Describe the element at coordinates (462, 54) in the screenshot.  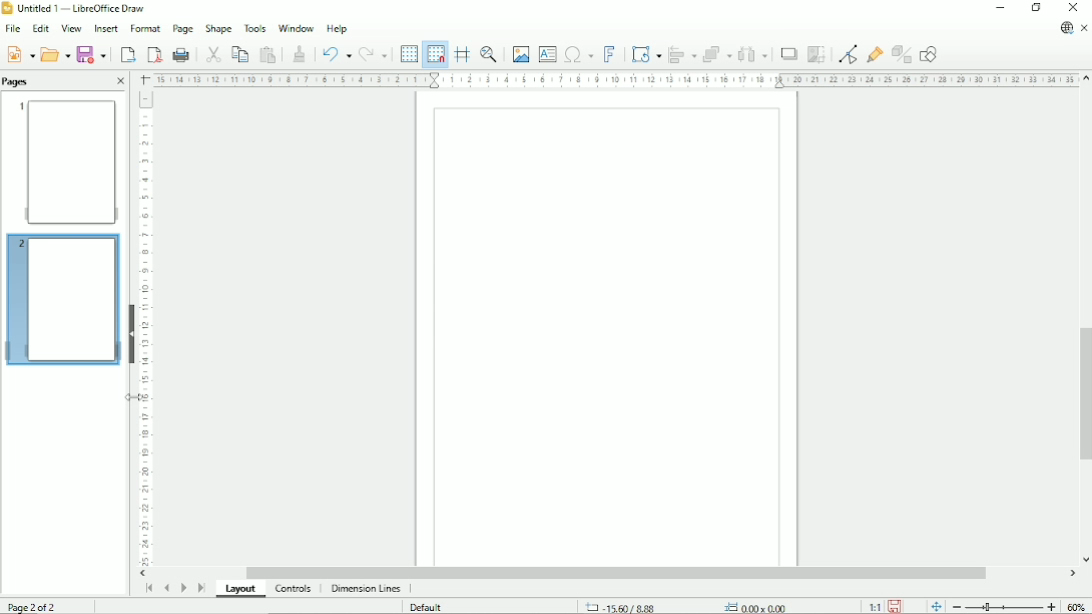
I see `Helplines while moving` at that location.